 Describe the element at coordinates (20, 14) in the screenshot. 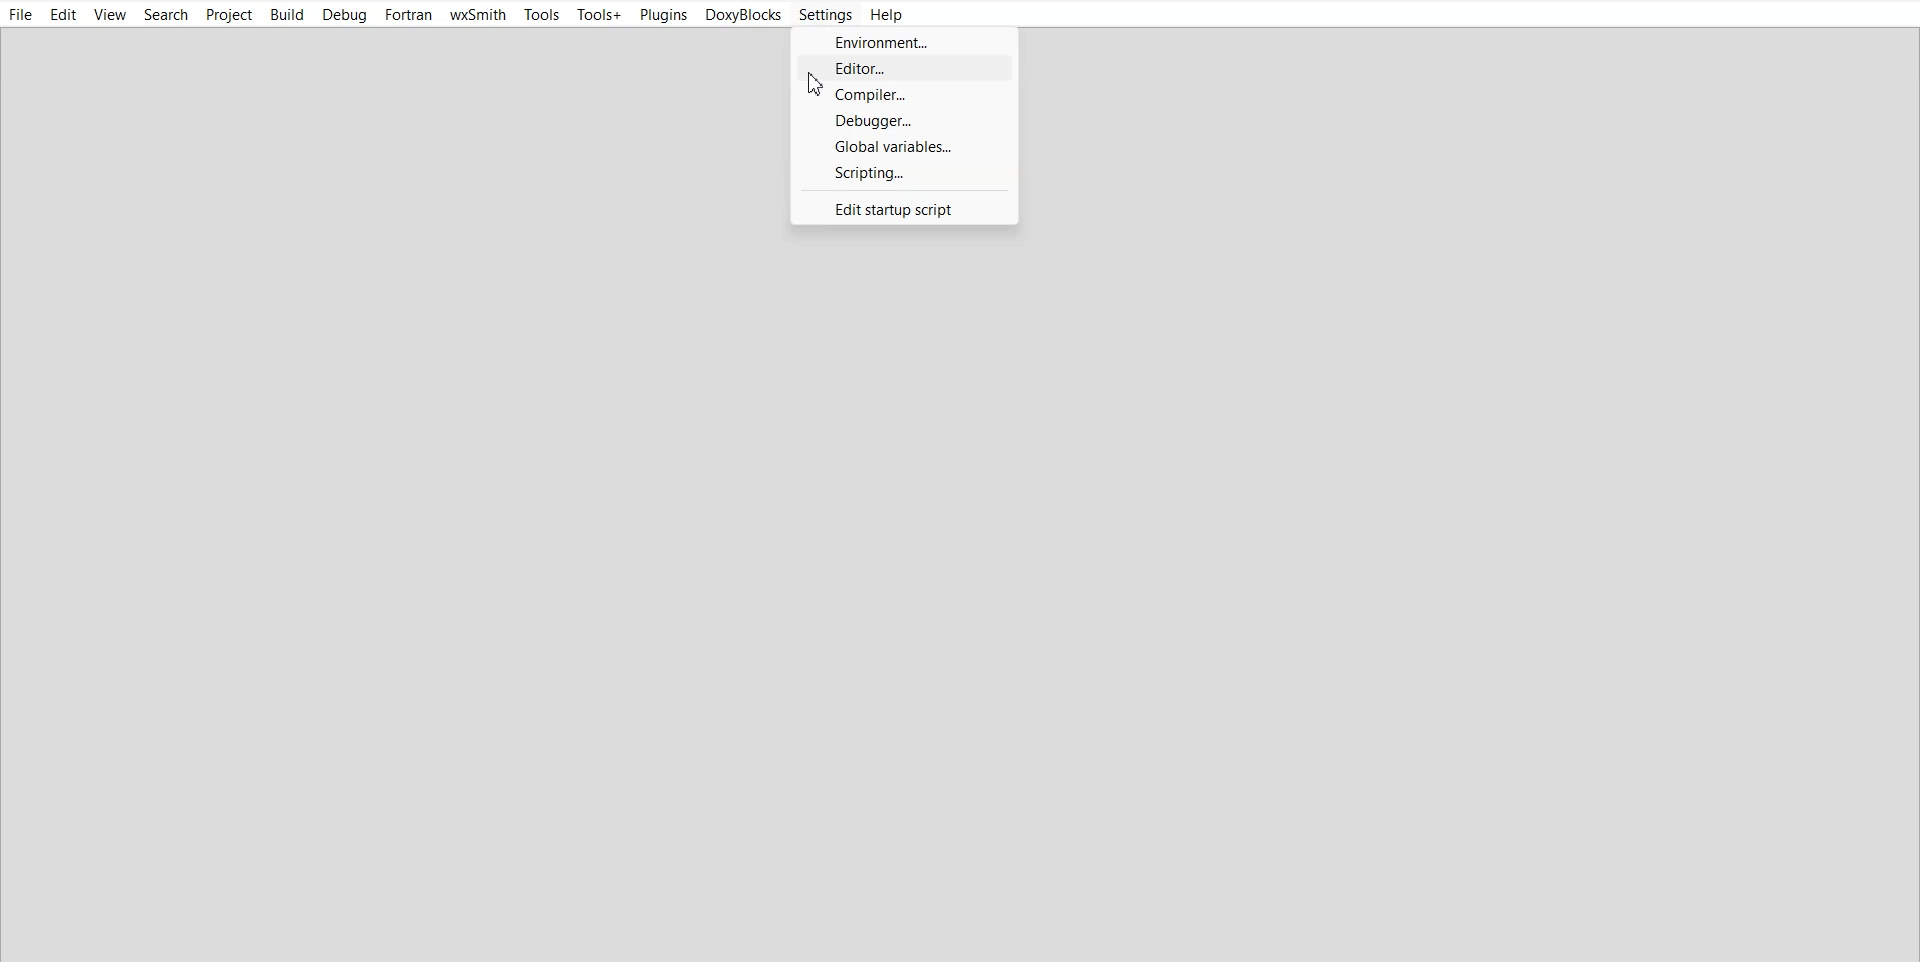

I see `File` at that location.